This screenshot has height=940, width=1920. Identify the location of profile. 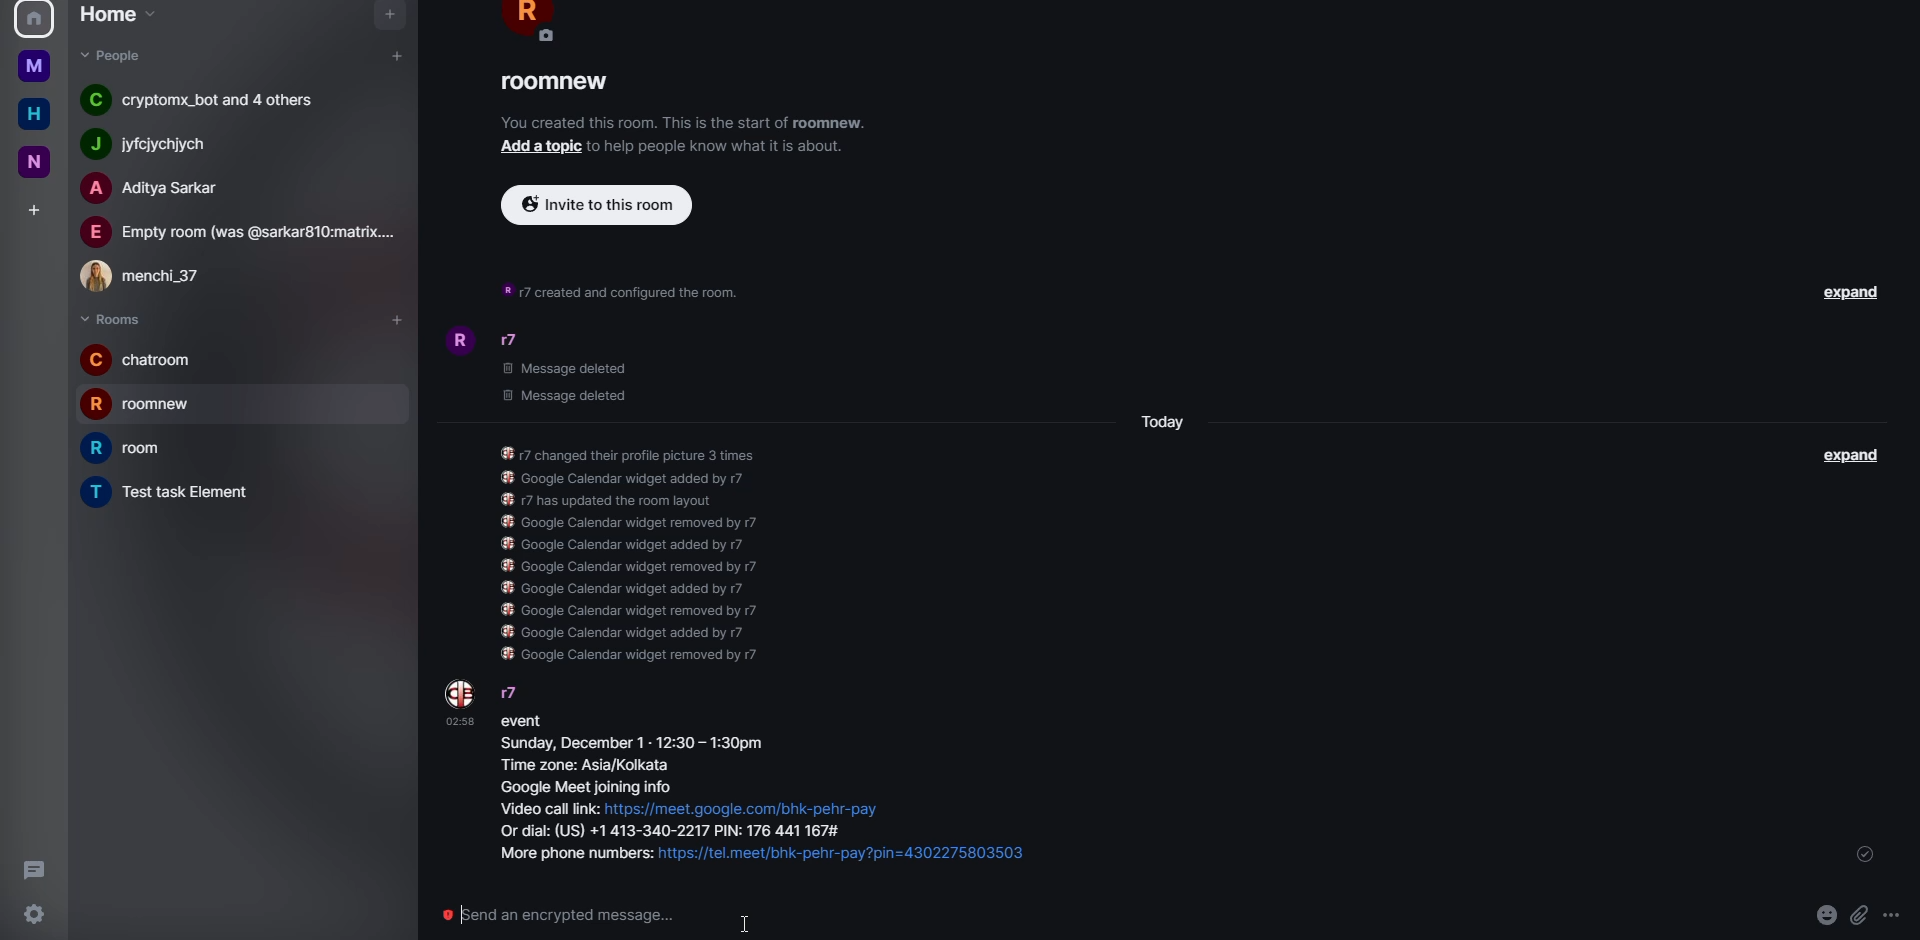
(458, 692).